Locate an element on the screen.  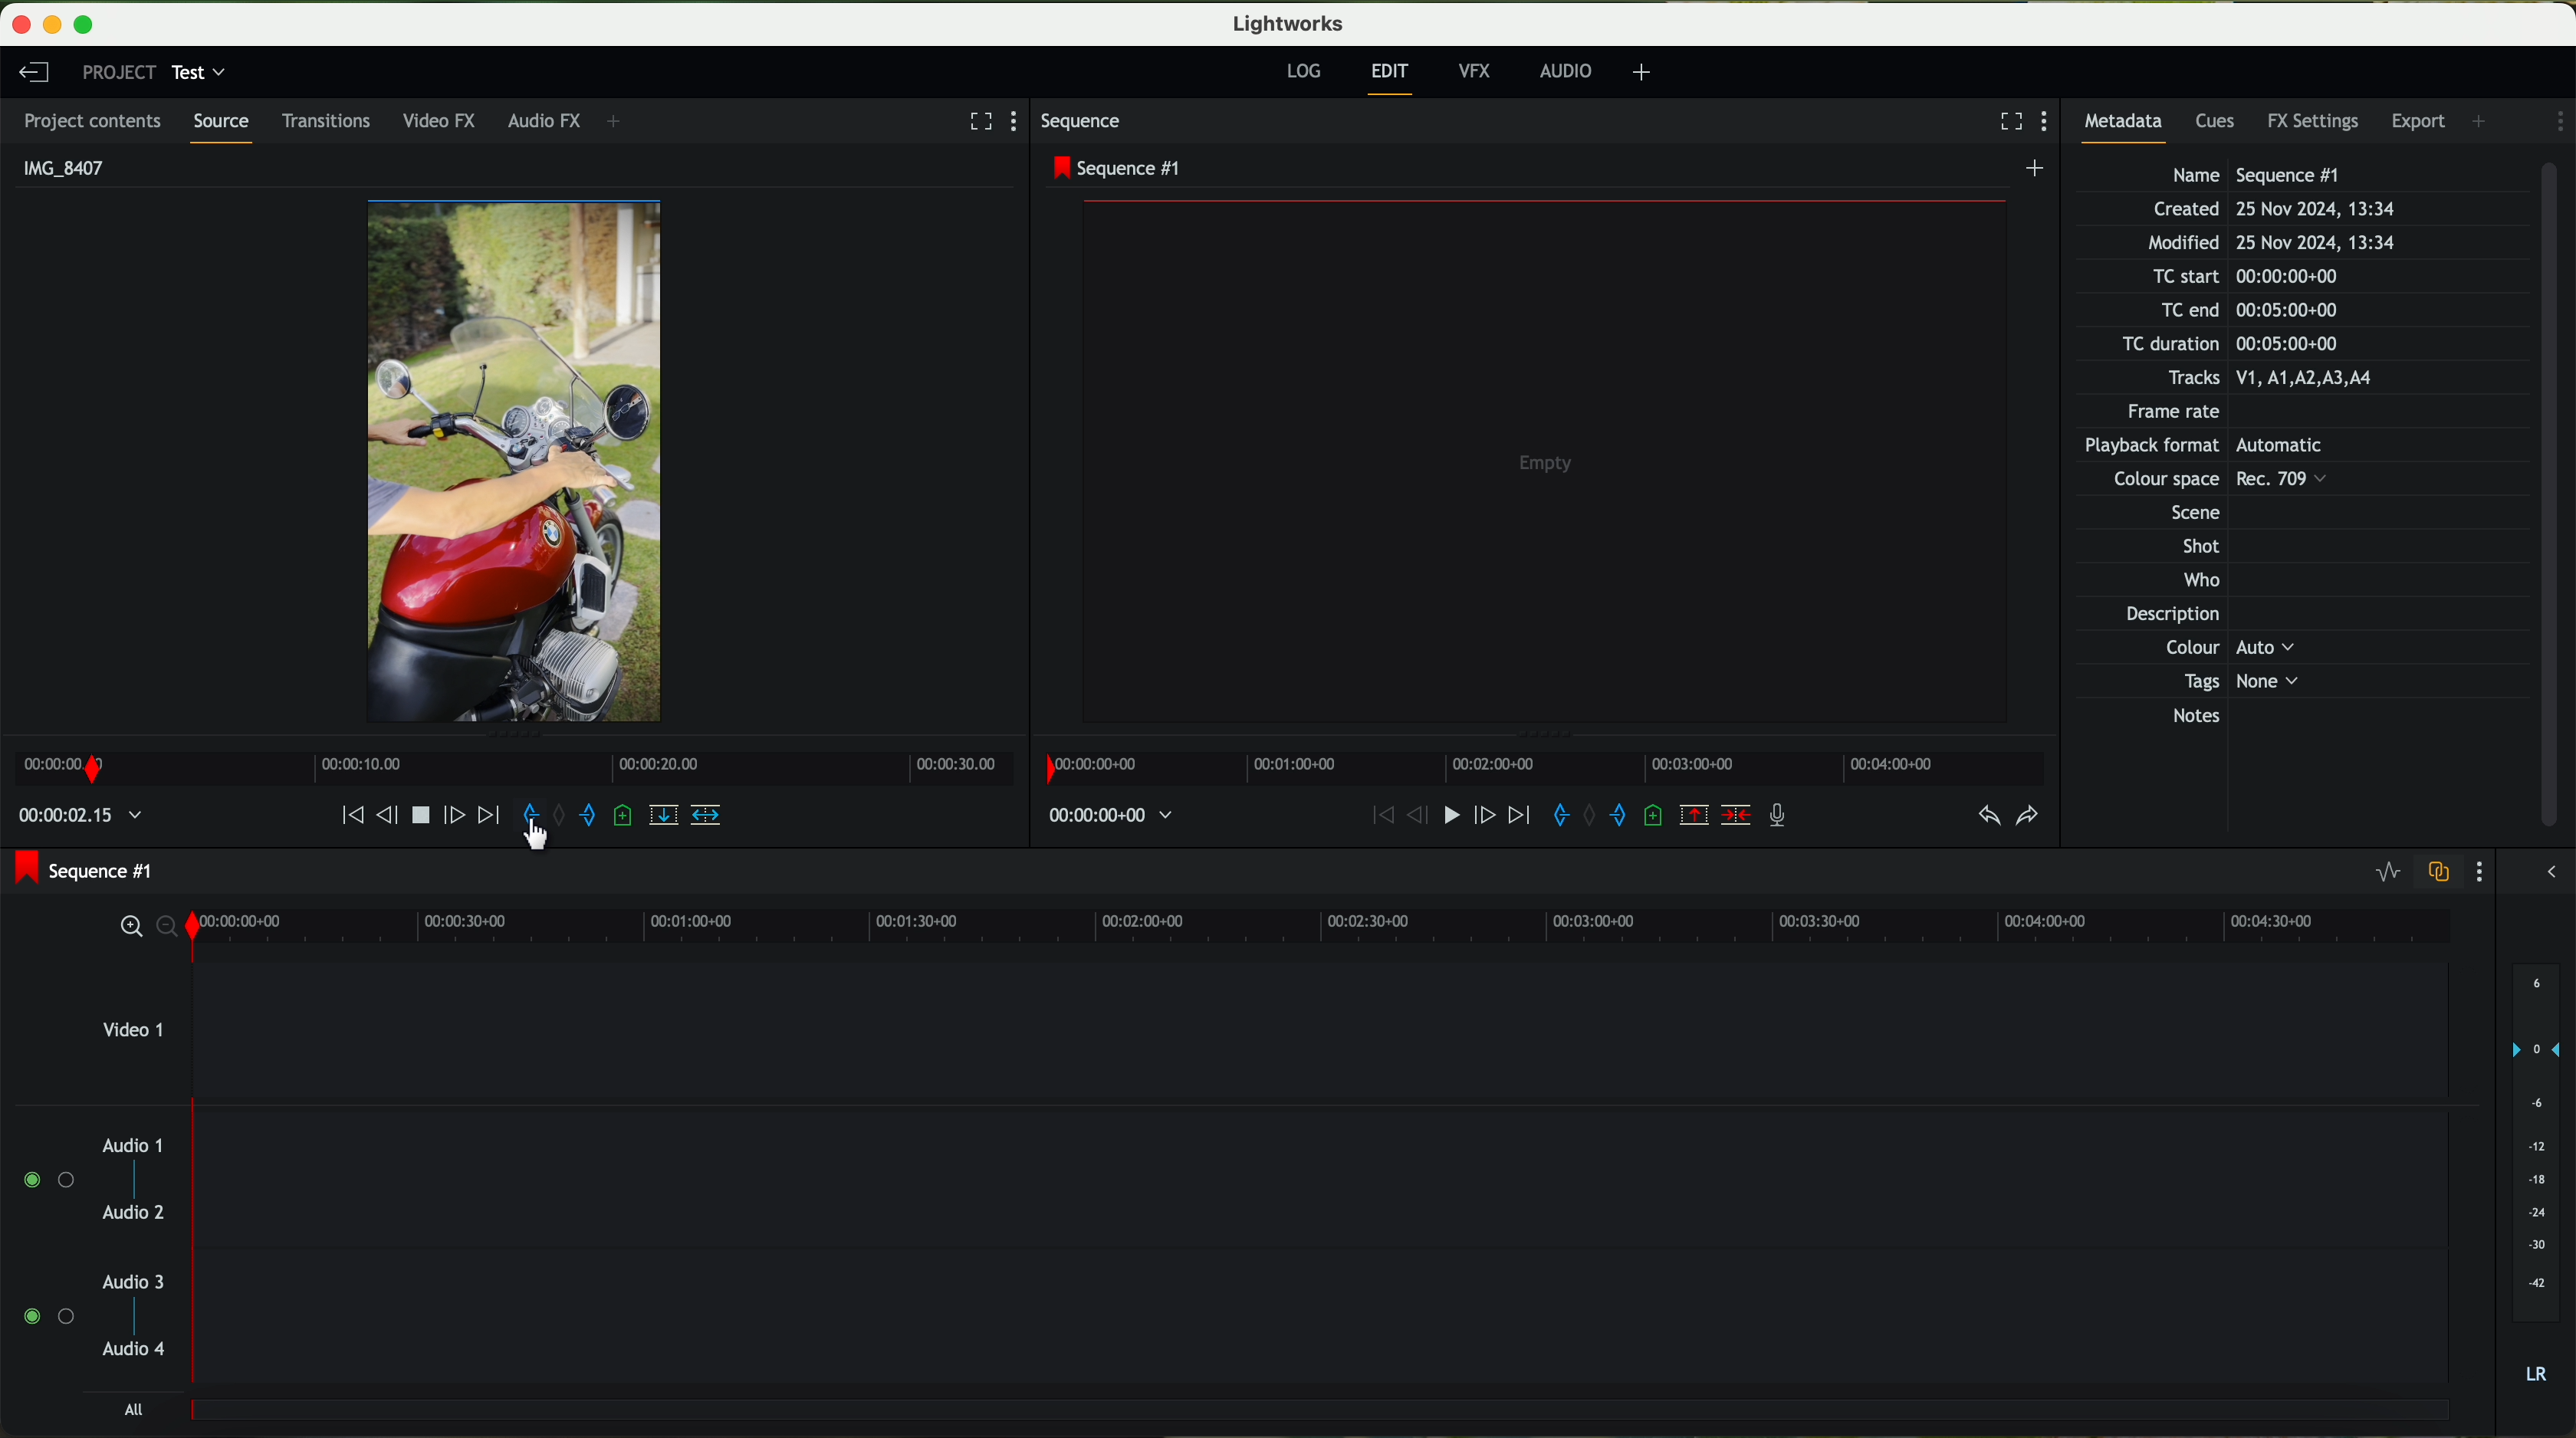
audio output level (dB) is located at coordinates (2531, 1172).